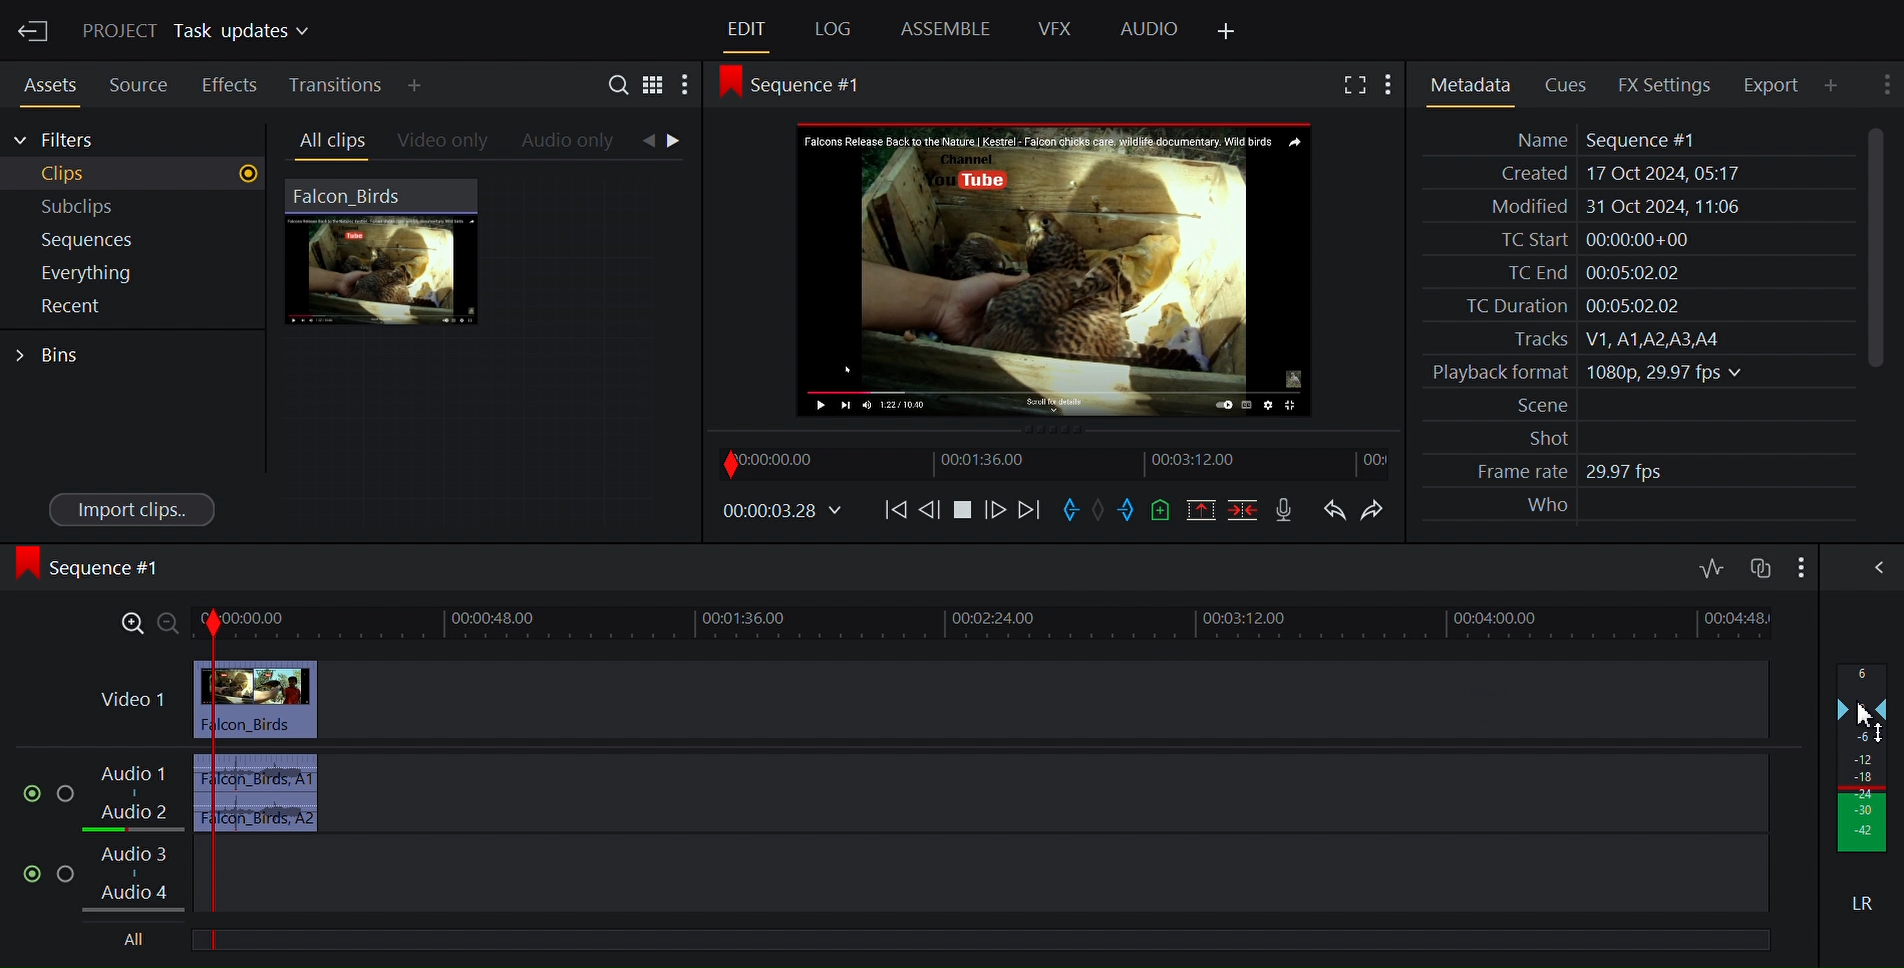  Describe the element at coordinates (130, 624) in the screenshot. I see `Zoom in` at that location.